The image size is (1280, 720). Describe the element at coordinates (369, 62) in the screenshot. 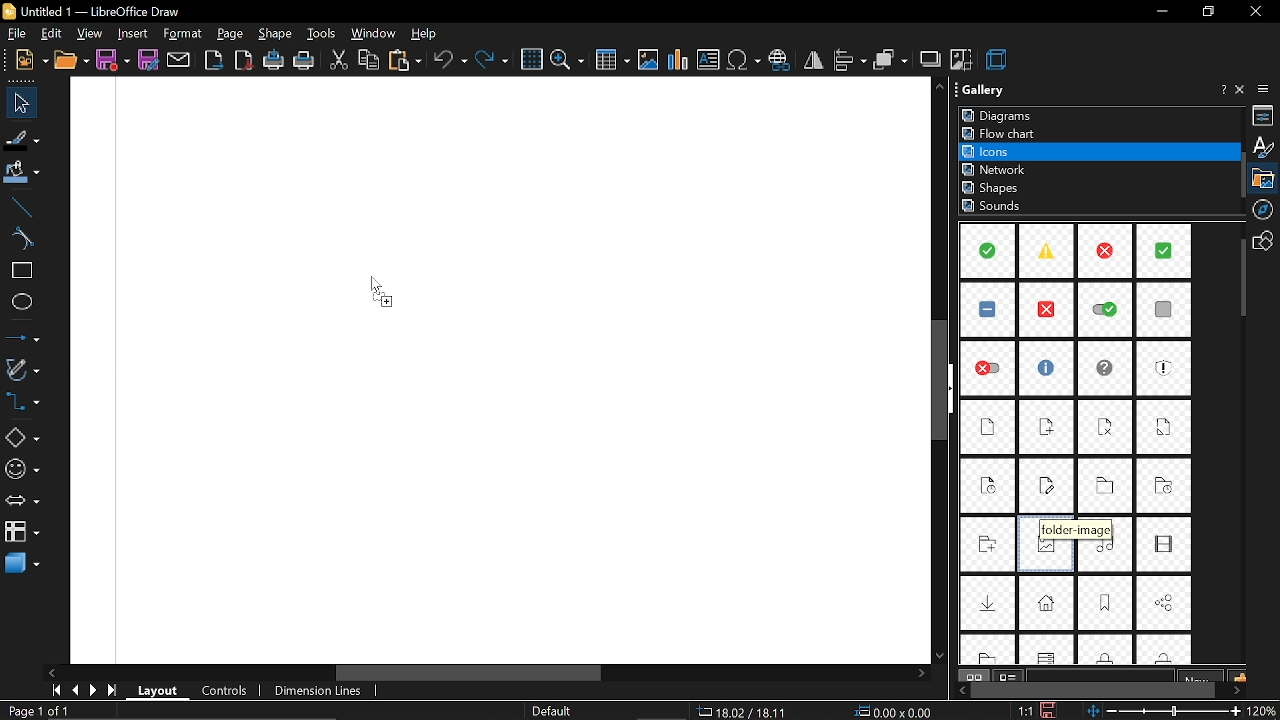

I see `copy` at that location.